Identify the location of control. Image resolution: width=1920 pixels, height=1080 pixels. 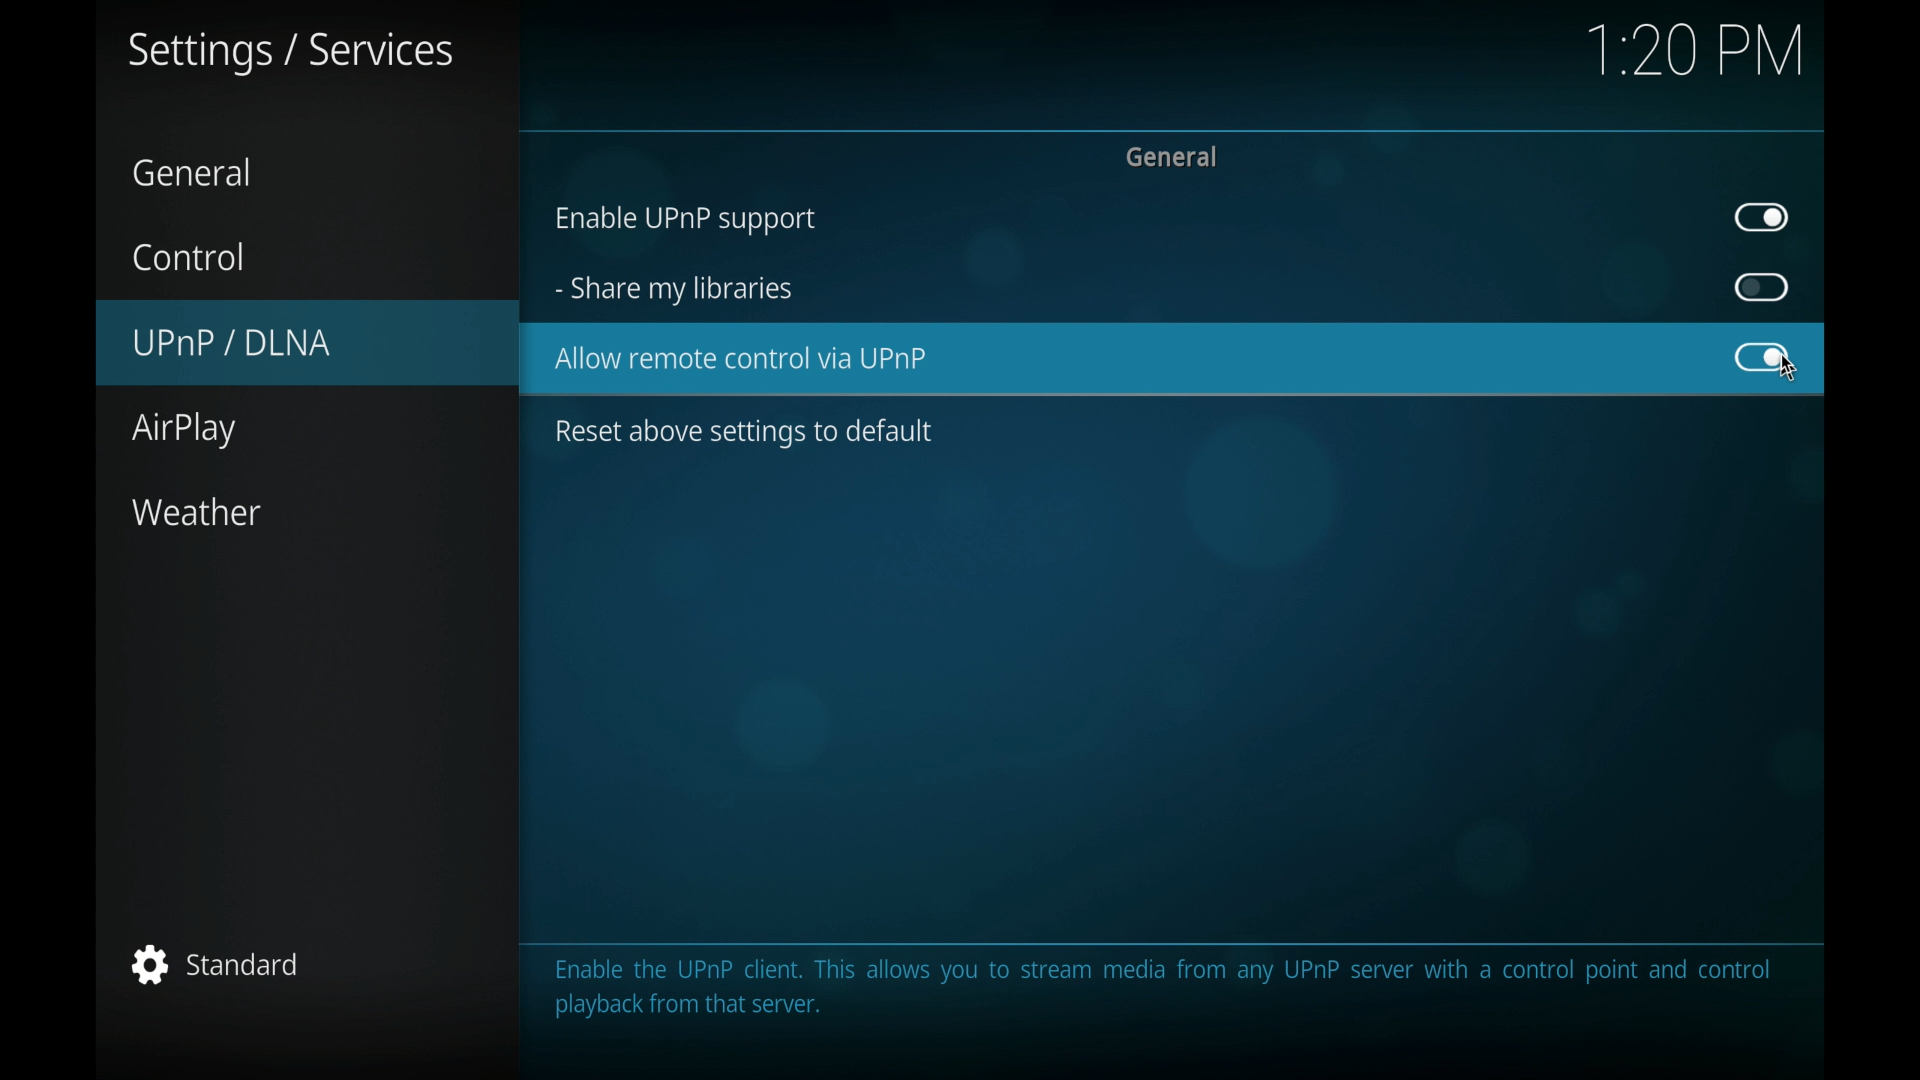
(188, 256).